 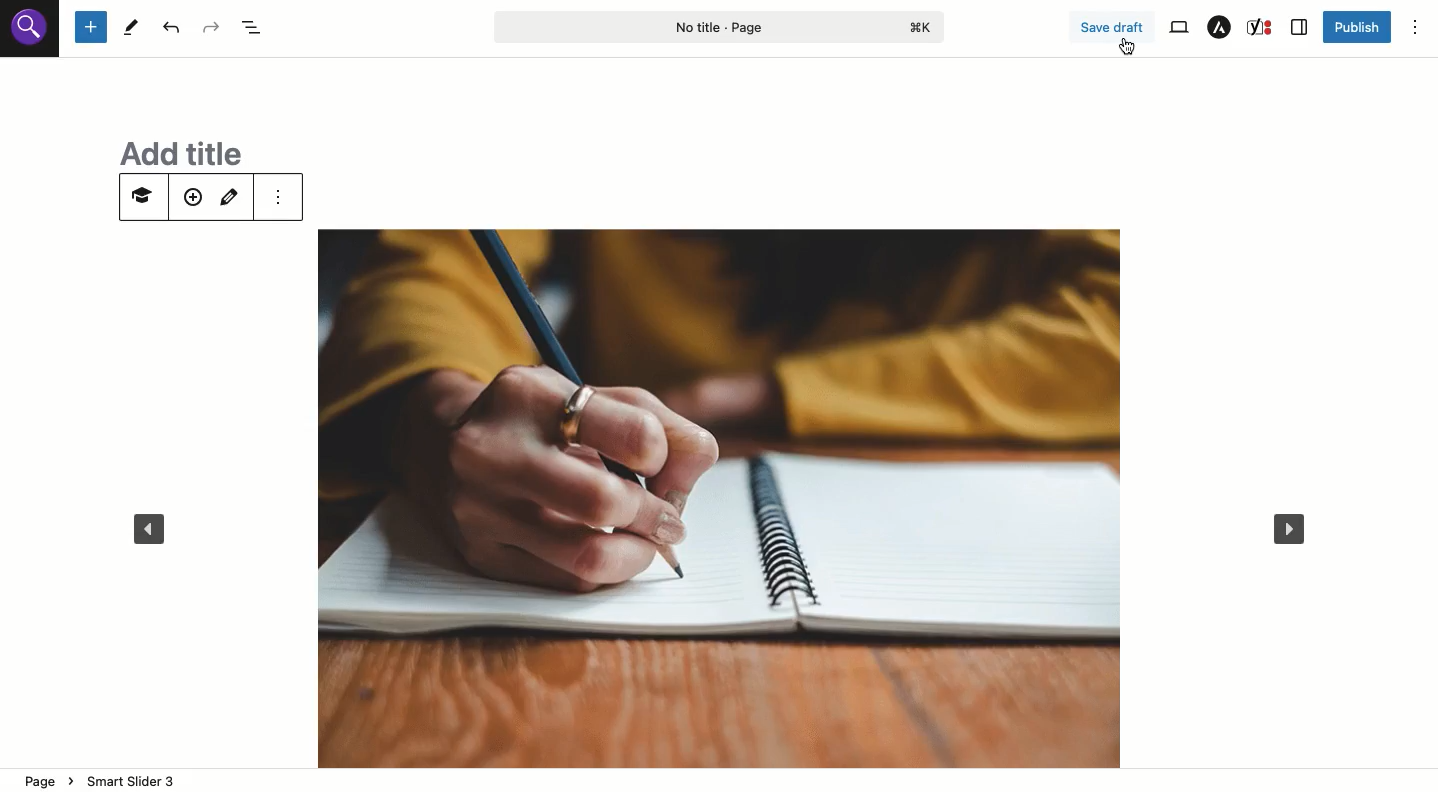 What do you see at coordinates (280, 196) in the screenshot?
I see `more actions` at bounding box center [280, 196].